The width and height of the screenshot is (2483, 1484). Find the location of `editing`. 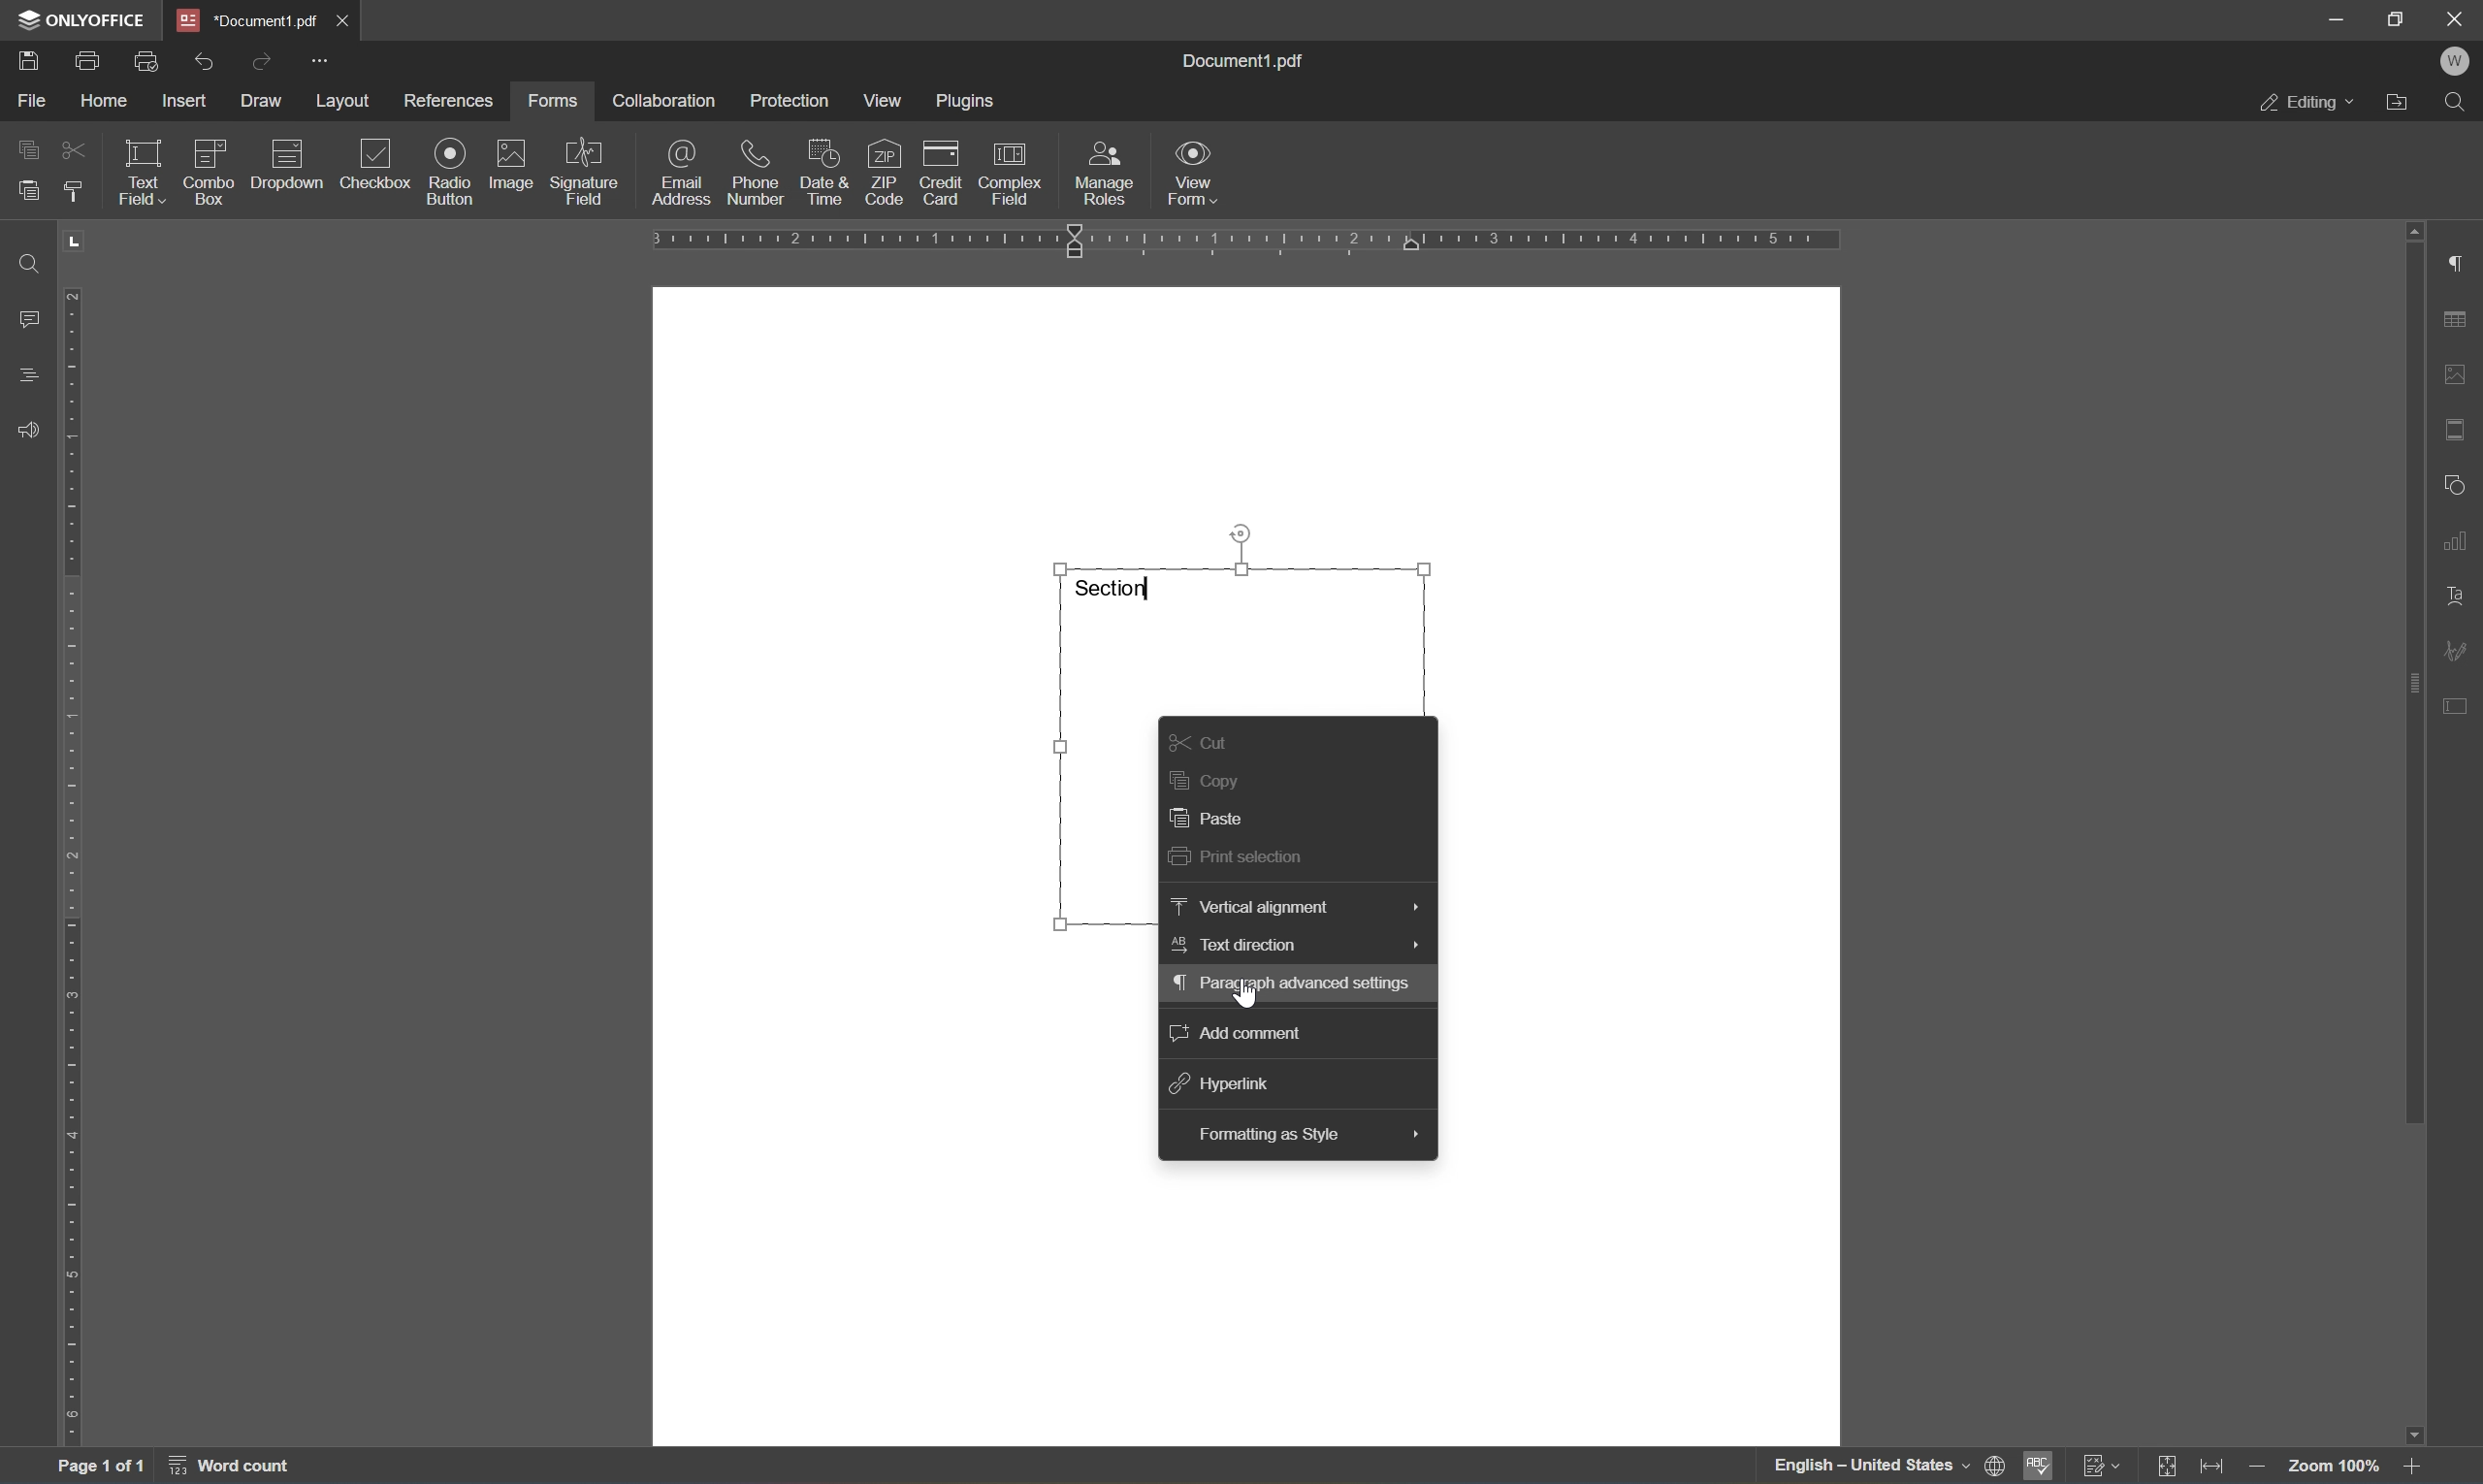

editing is located at coordinates (2308, 107).